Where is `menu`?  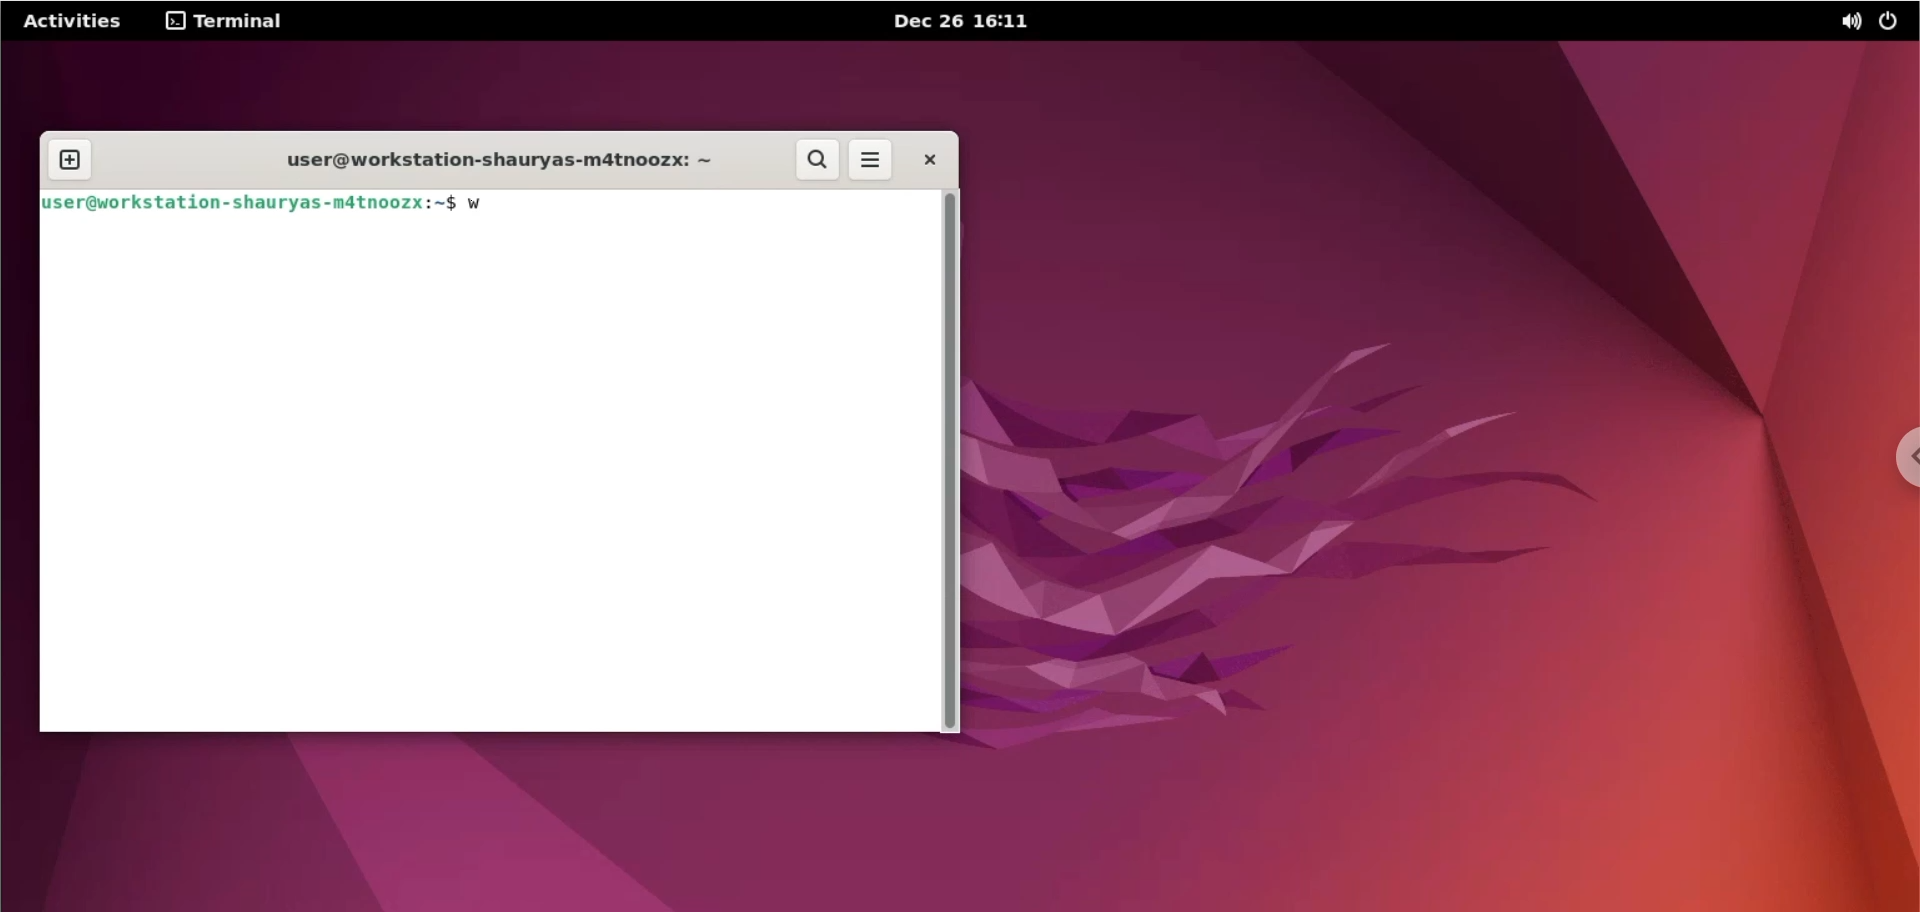 menu is located at coordinates (869, 160).